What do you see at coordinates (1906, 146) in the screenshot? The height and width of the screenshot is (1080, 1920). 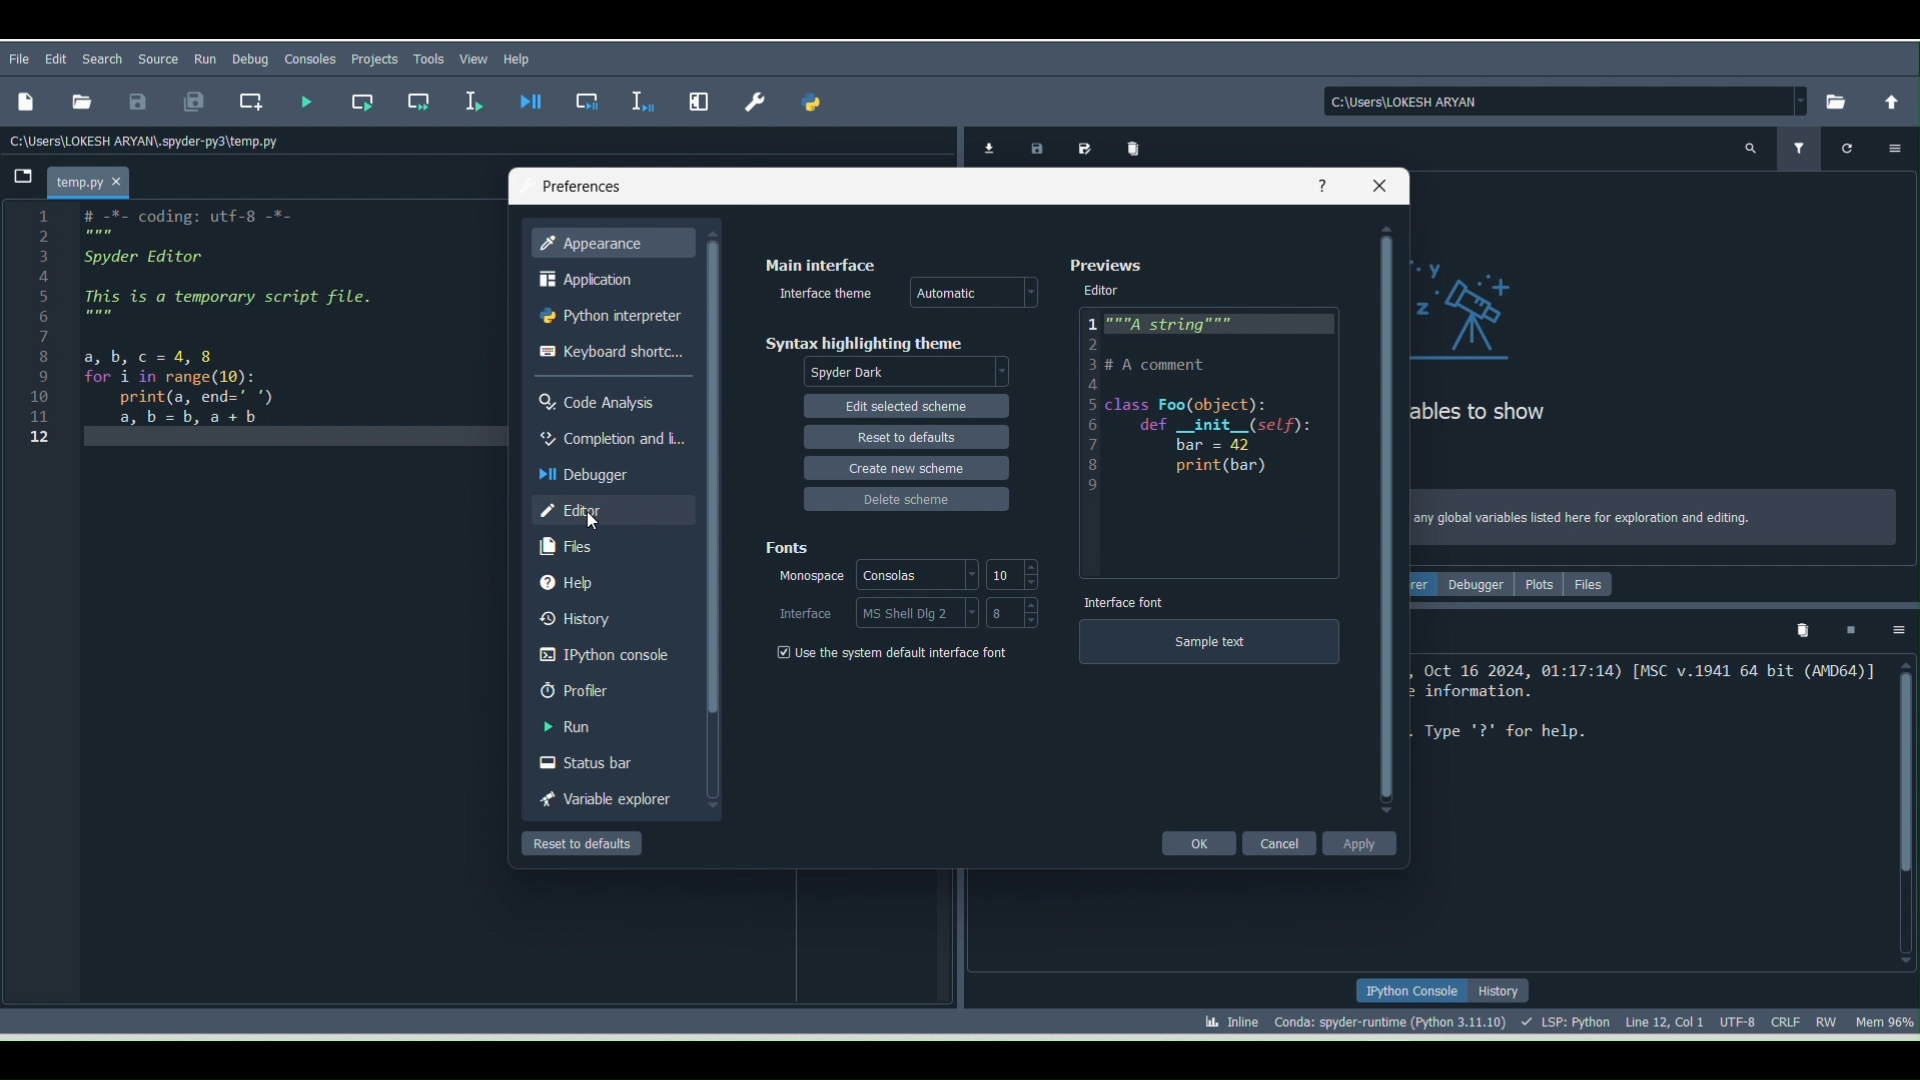 I see `more option` at bounding box center [1906, 146].